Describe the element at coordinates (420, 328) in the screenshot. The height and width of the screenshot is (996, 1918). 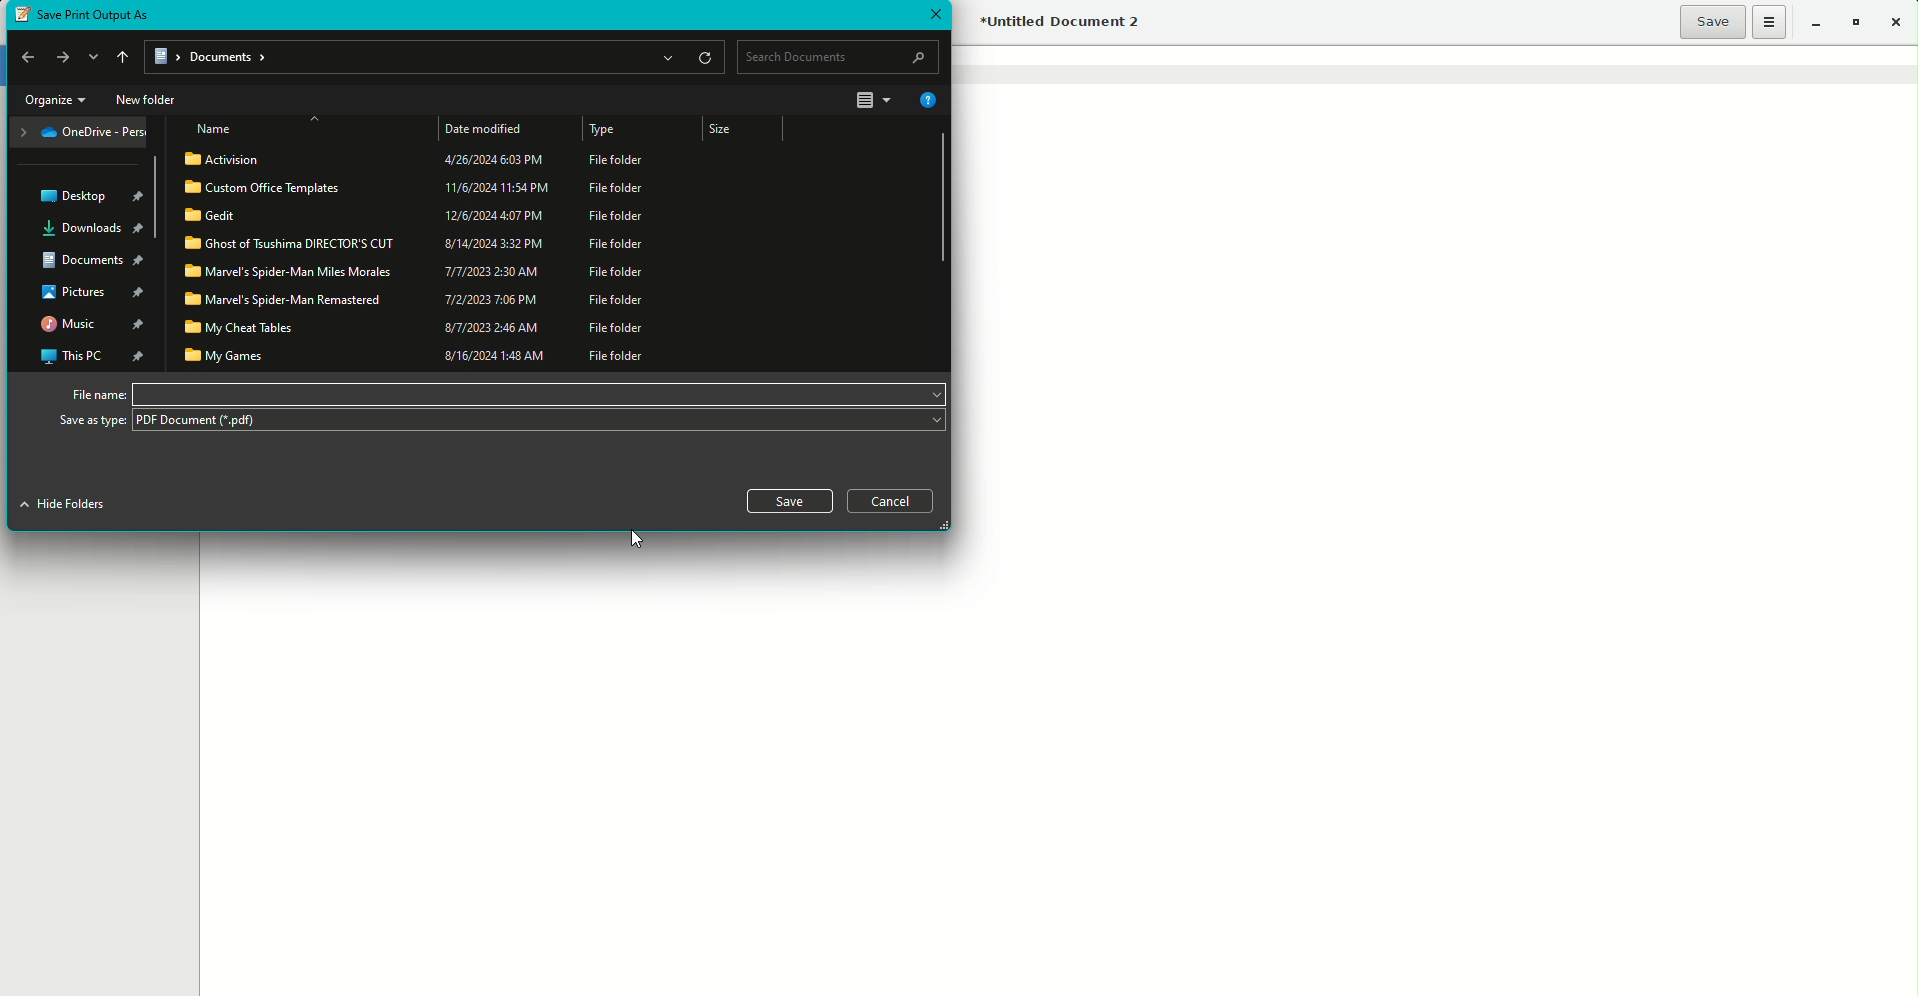
I see `Cheat tables` at that location.